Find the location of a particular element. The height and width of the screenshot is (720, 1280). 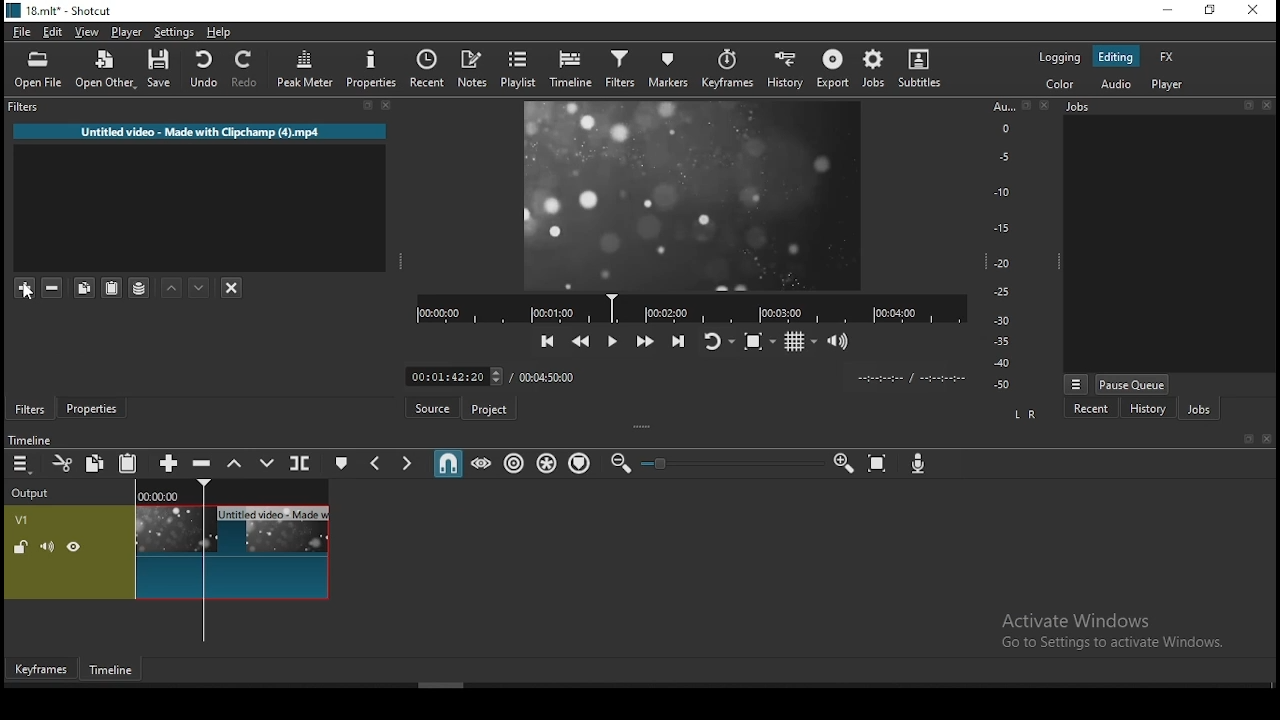

minimize is located at coordinates (1169, 12).